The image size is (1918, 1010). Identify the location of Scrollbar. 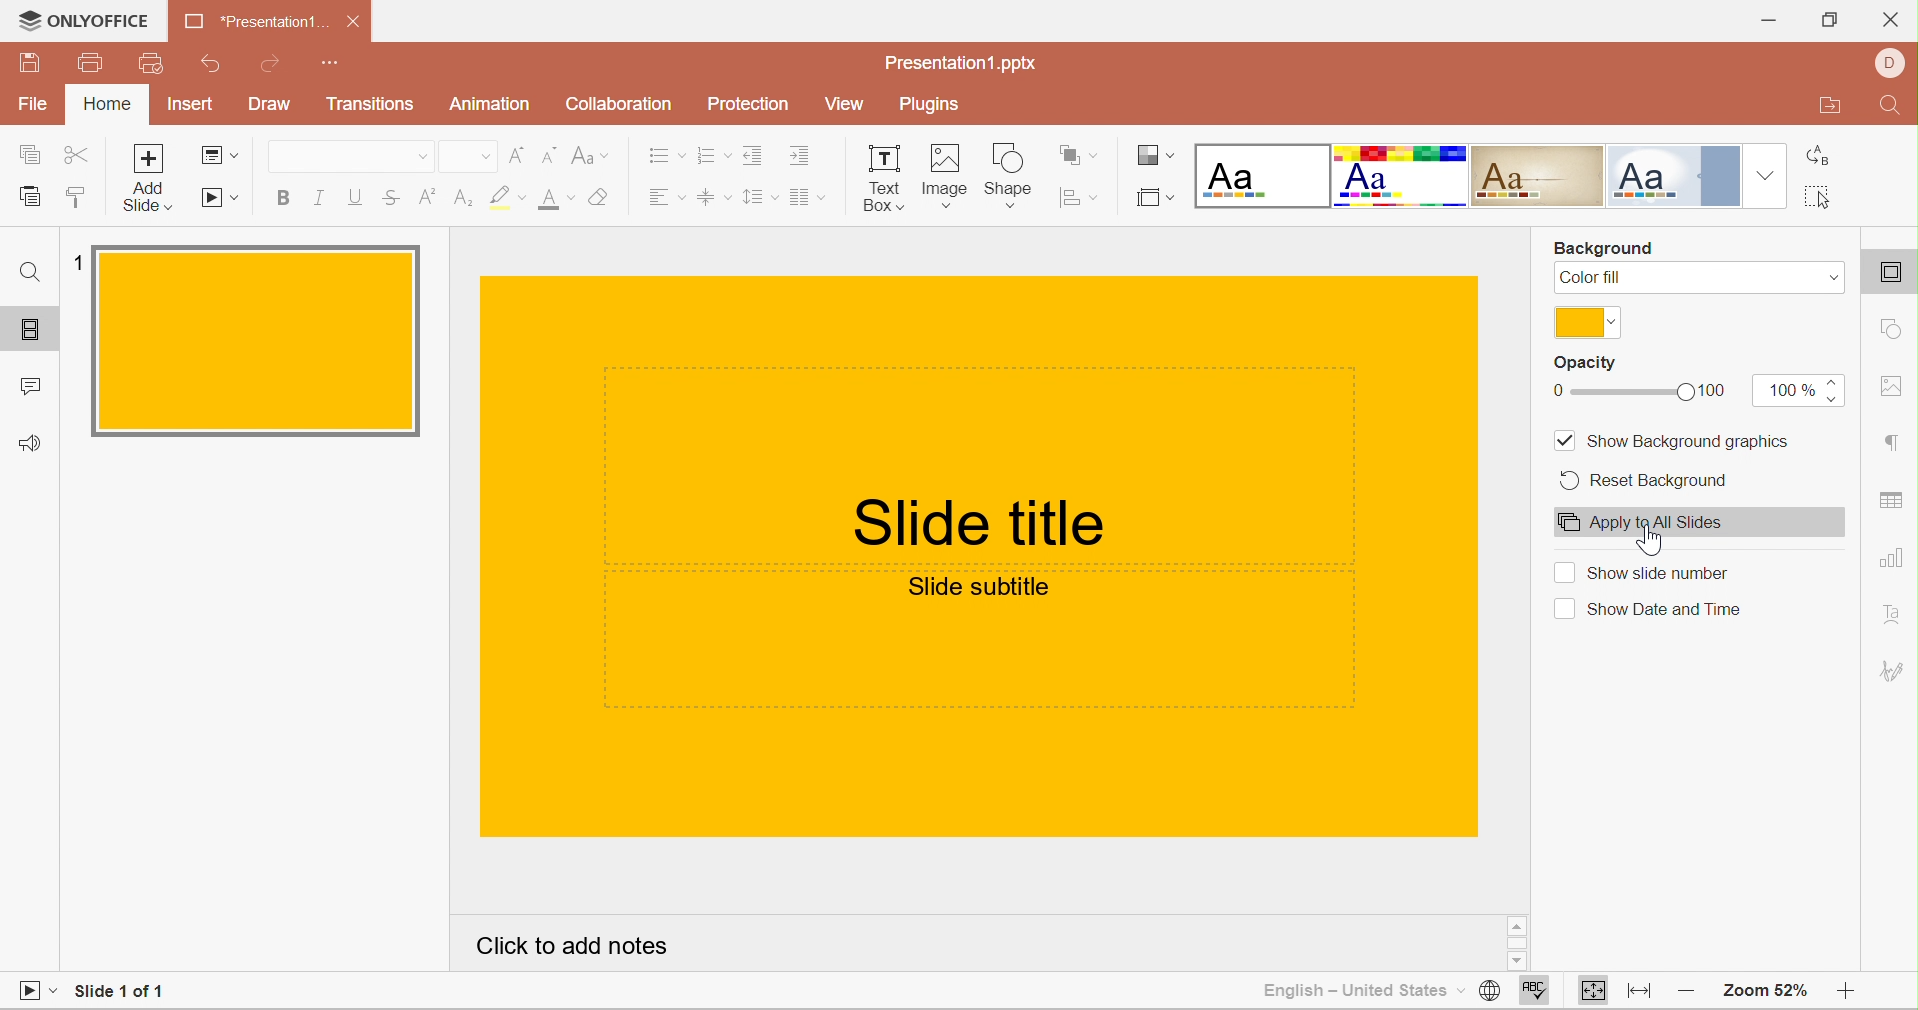
(1516, 940).